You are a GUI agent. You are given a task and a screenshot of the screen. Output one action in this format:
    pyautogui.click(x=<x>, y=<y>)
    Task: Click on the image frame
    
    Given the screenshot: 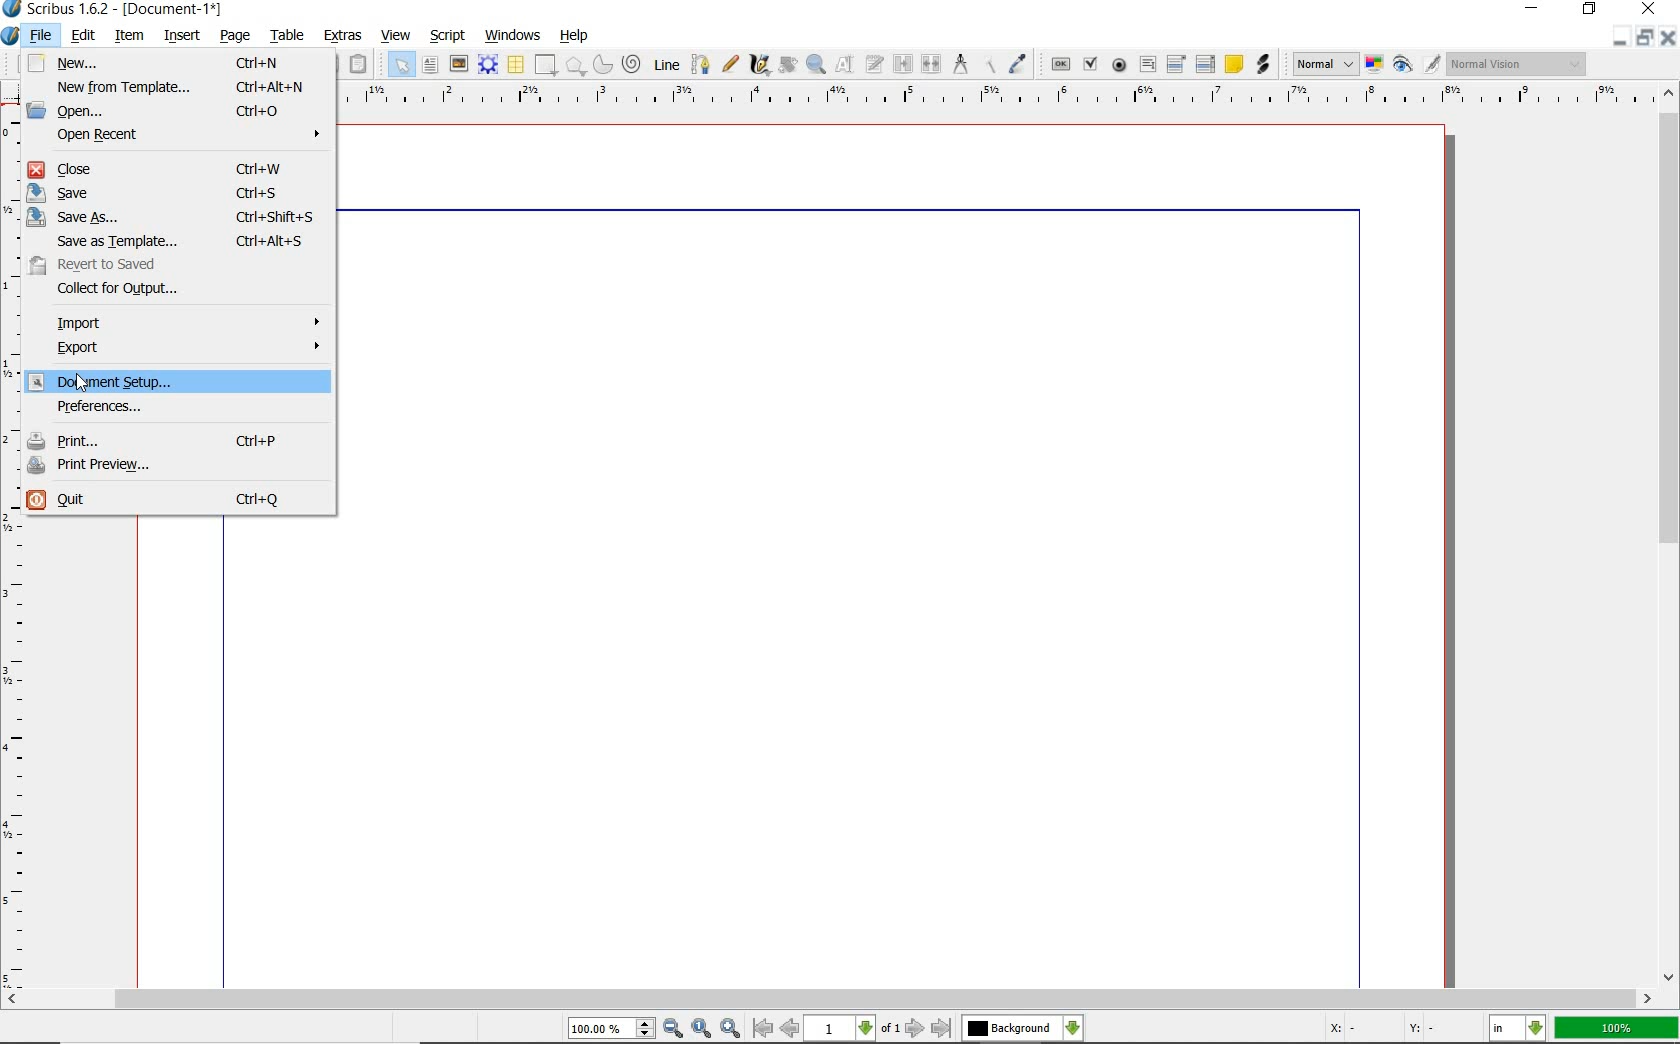 What is the action you would take?
    pyautogui.click(x=459, y=63)
    